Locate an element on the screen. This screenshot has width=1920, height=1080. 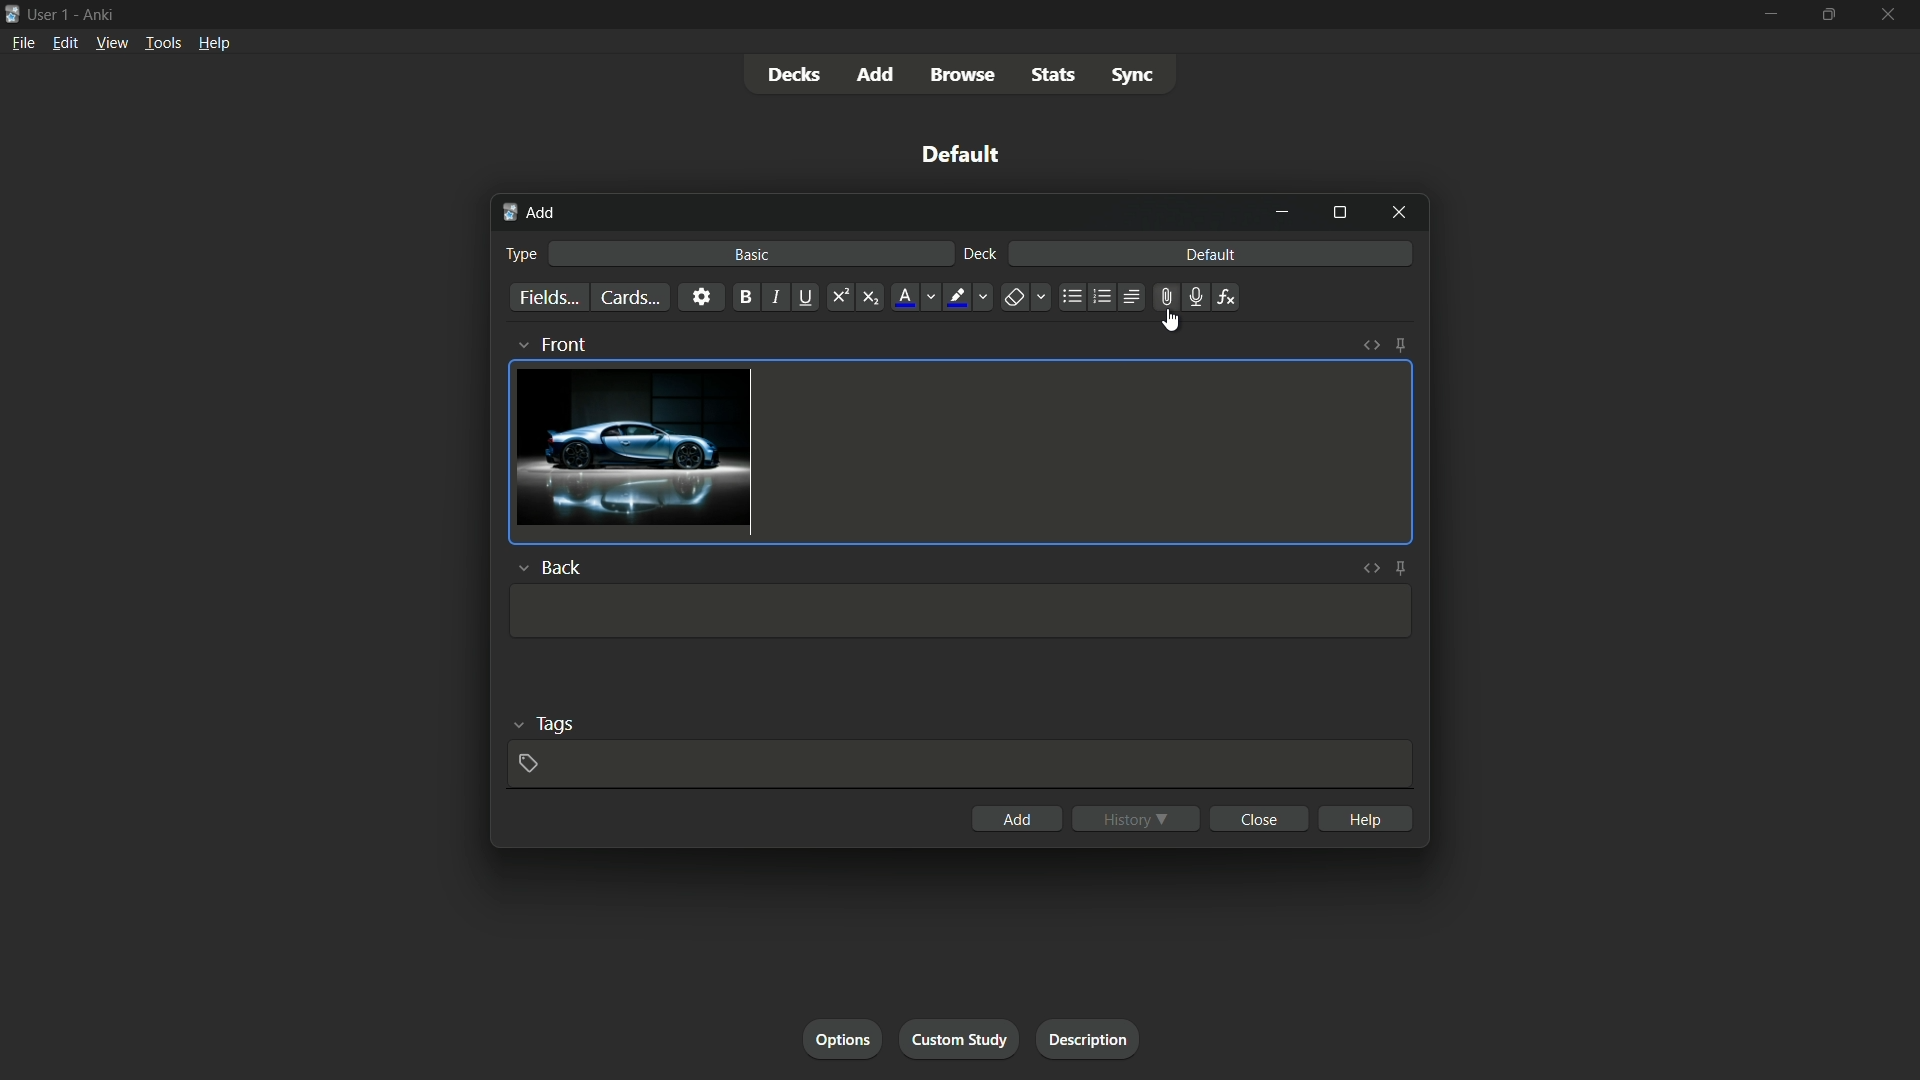
type is located at coordinates (522, 253).